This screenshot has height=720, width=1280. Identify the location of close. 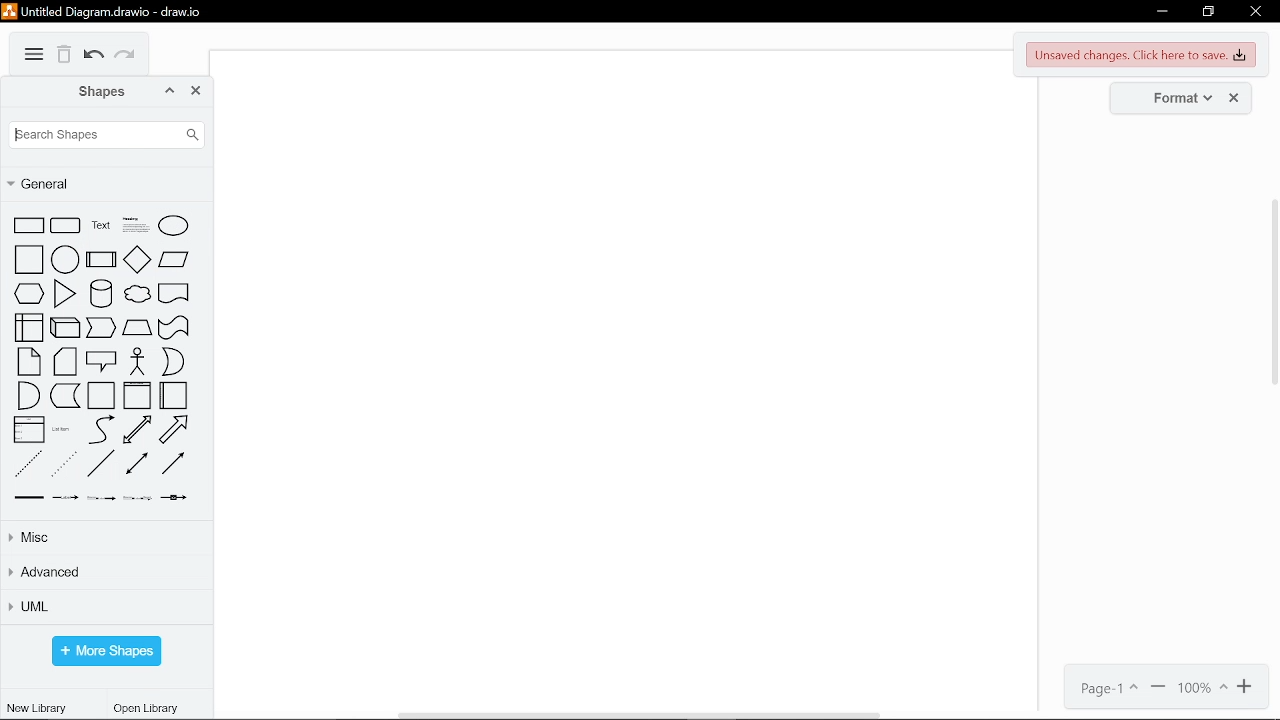
(197, 91).